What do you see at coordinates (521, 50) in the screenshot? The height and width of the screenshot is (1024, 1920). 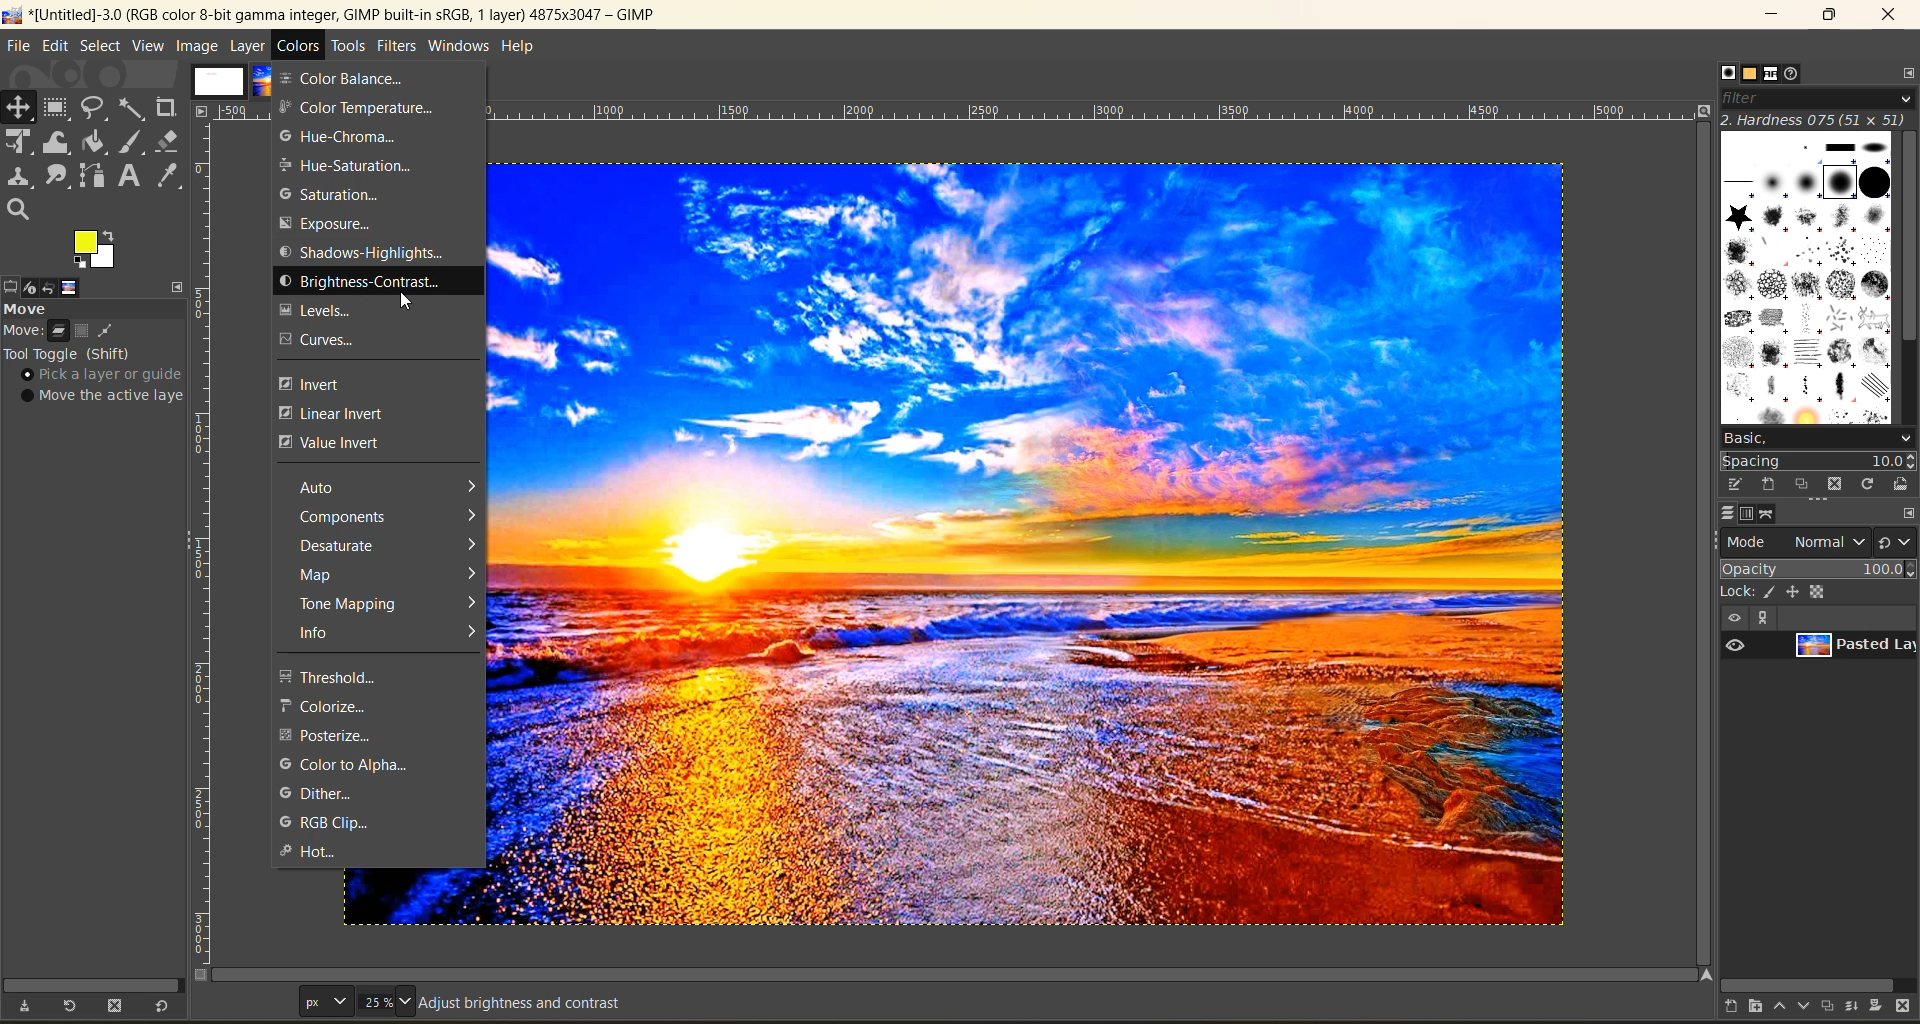 I see `help` at bounding box center [521, 50].